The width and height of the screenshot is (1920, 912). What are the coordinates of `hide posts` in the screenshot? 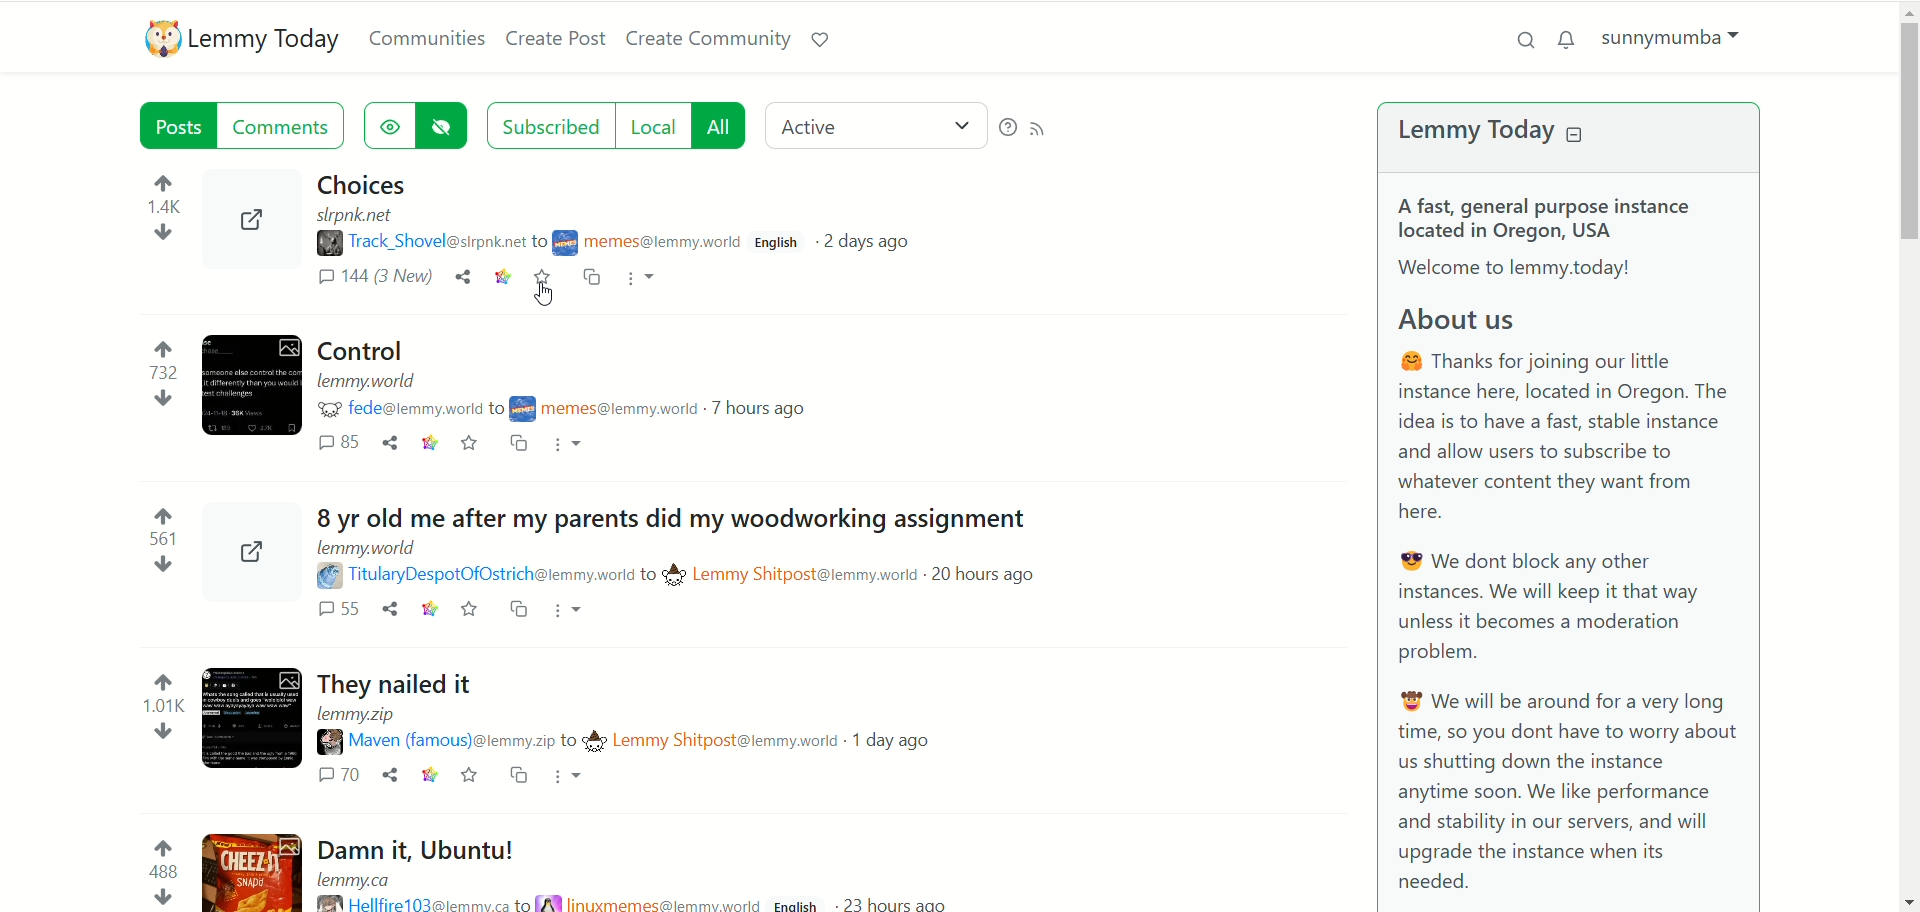 It's located at (445, 128).